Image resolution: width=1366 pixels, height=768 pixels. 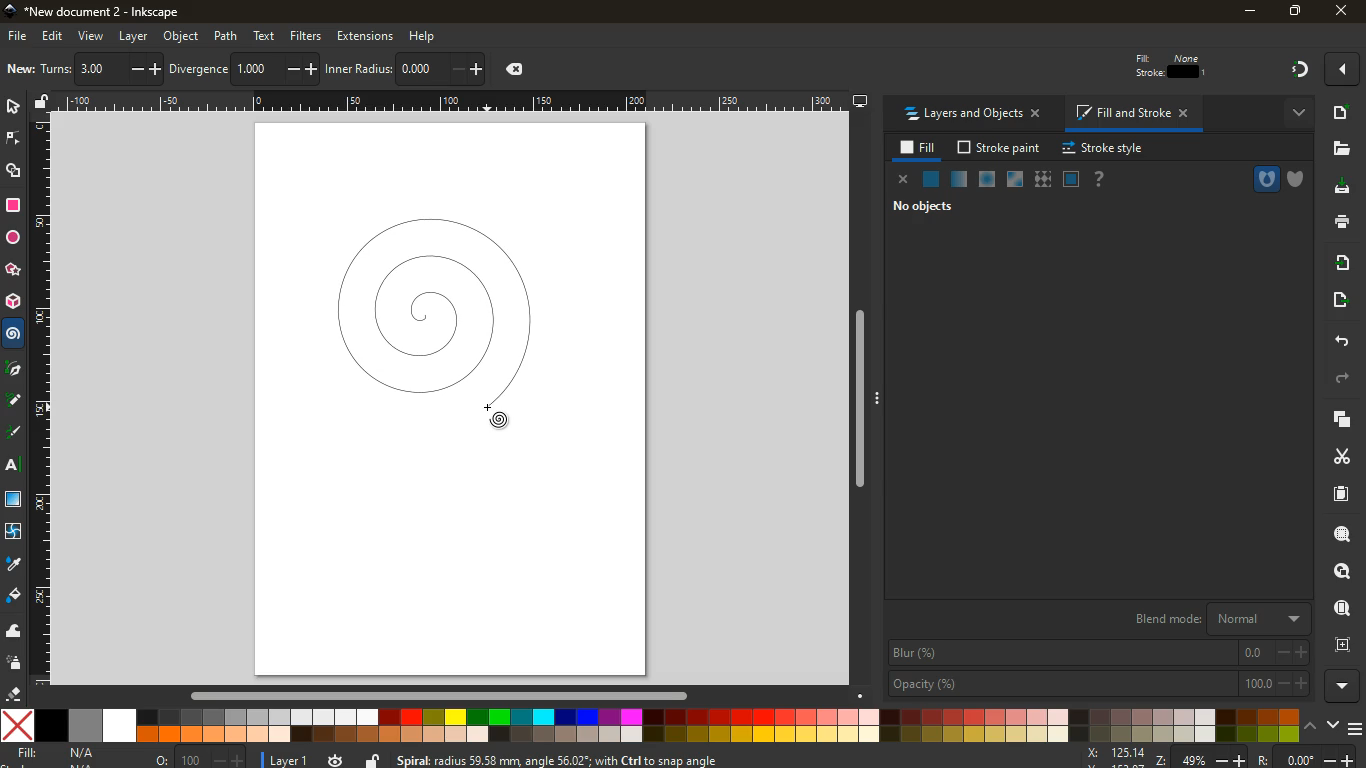 What do you see at coordinates (915, 207) in the screenshot?
I see `no objects` at bounding box center [915, 207].